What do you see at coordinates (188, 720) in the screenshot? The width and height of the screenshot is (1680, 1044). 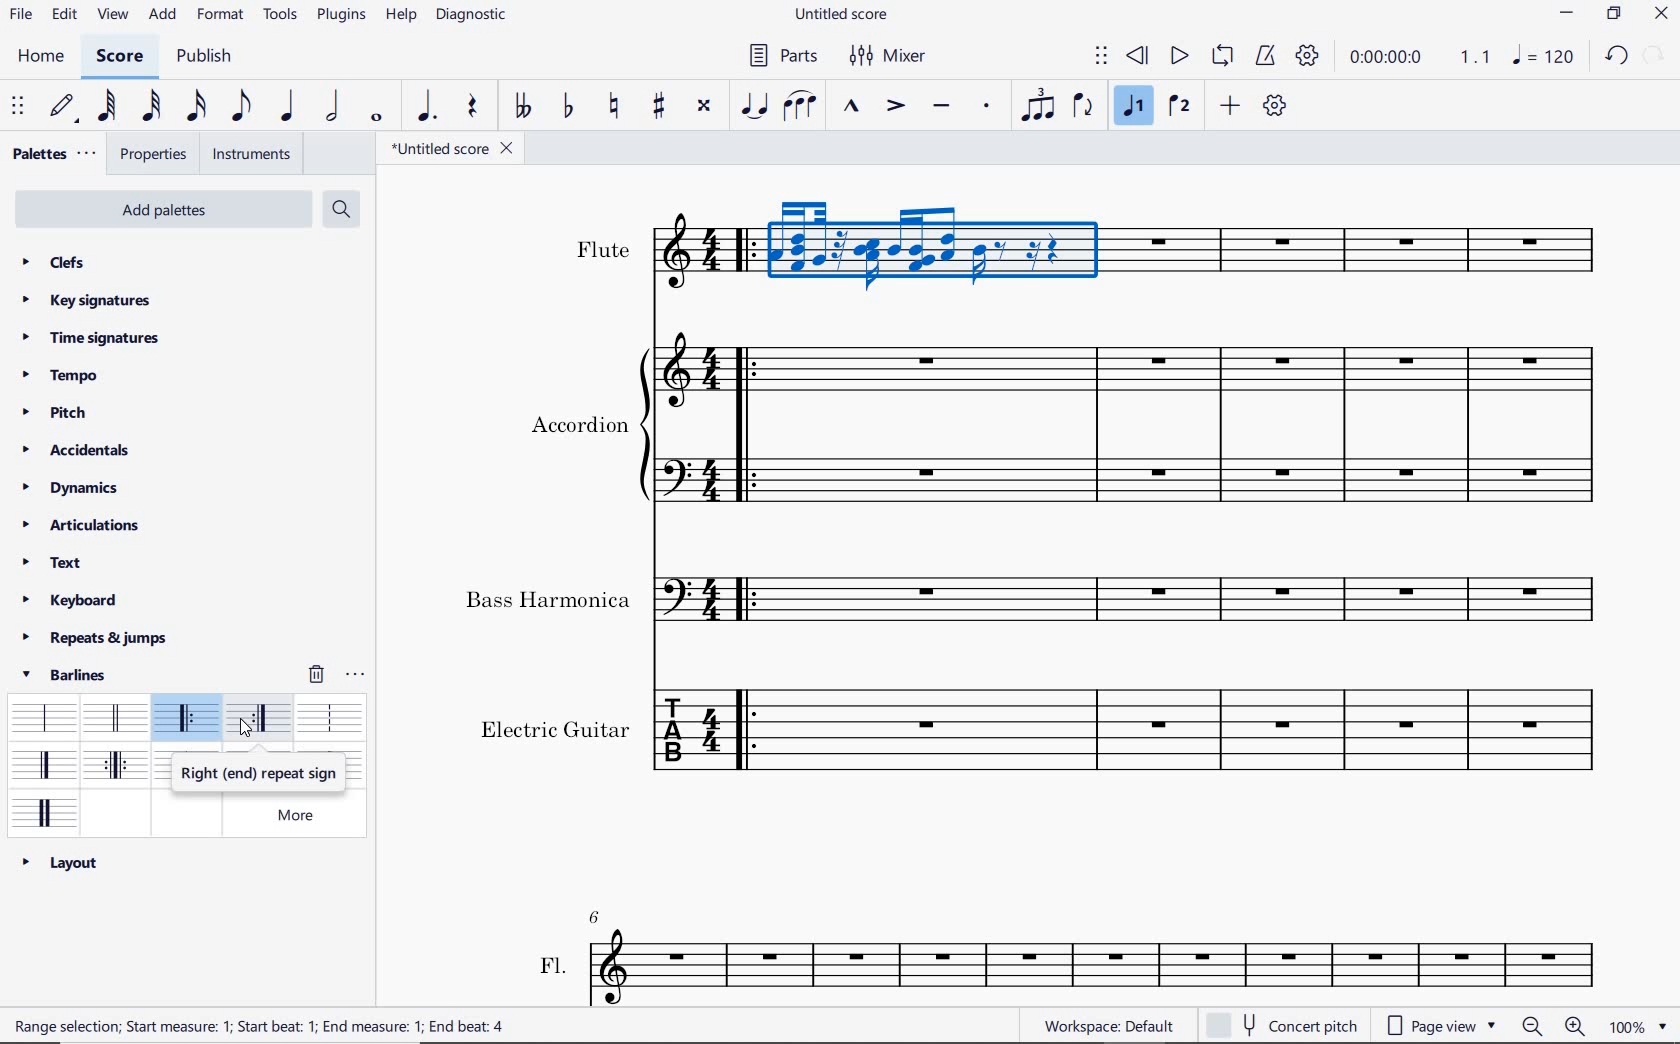 I see `left (start) repeat sign` at bounding box center [188, 720].